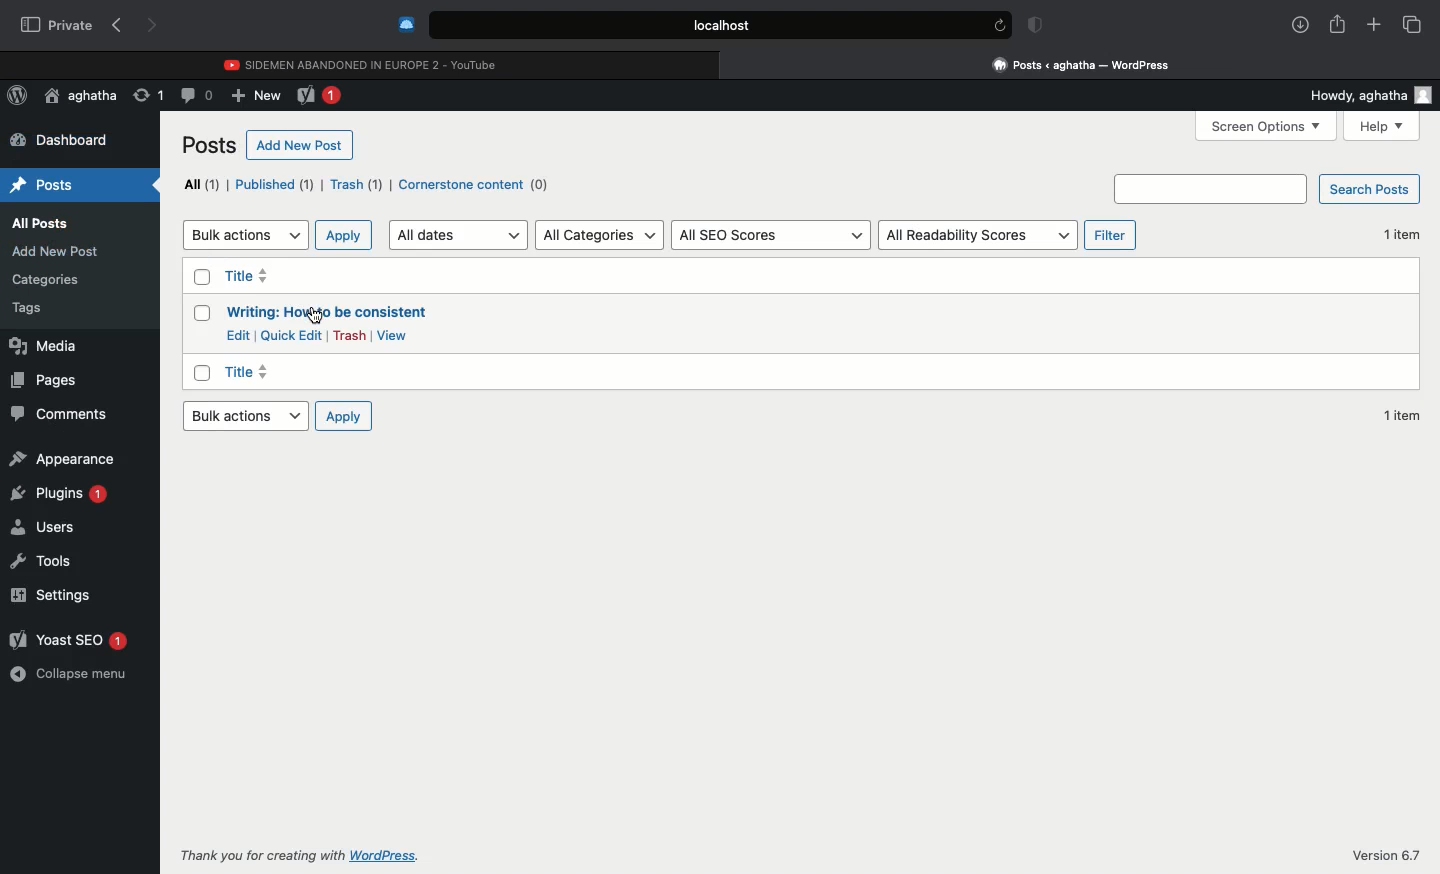 Image resolution: width=1440 pixels, height=874 pixels. I want to click on Help, so click(1381, 125).